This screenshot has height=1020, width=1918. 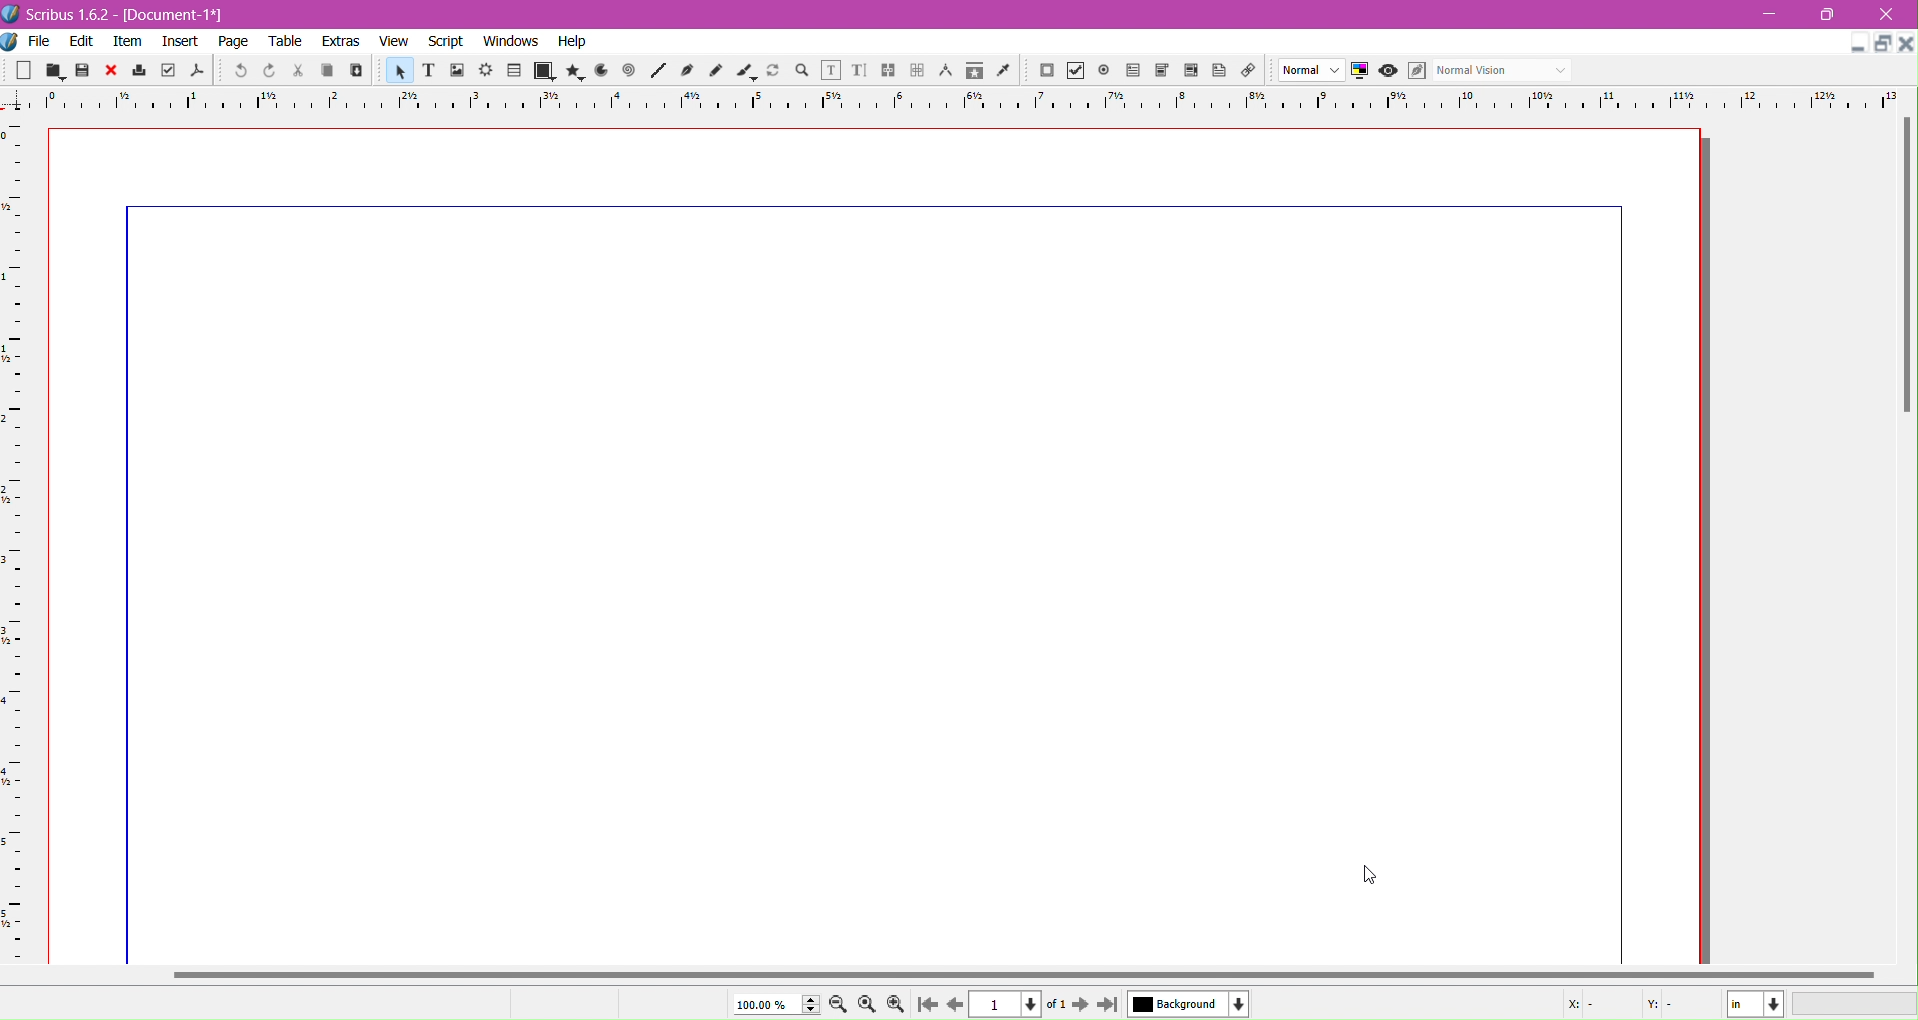 What do you see at coordinates (51, 71) in the screenshot?
I see `open` at bounding box center [51, 71].